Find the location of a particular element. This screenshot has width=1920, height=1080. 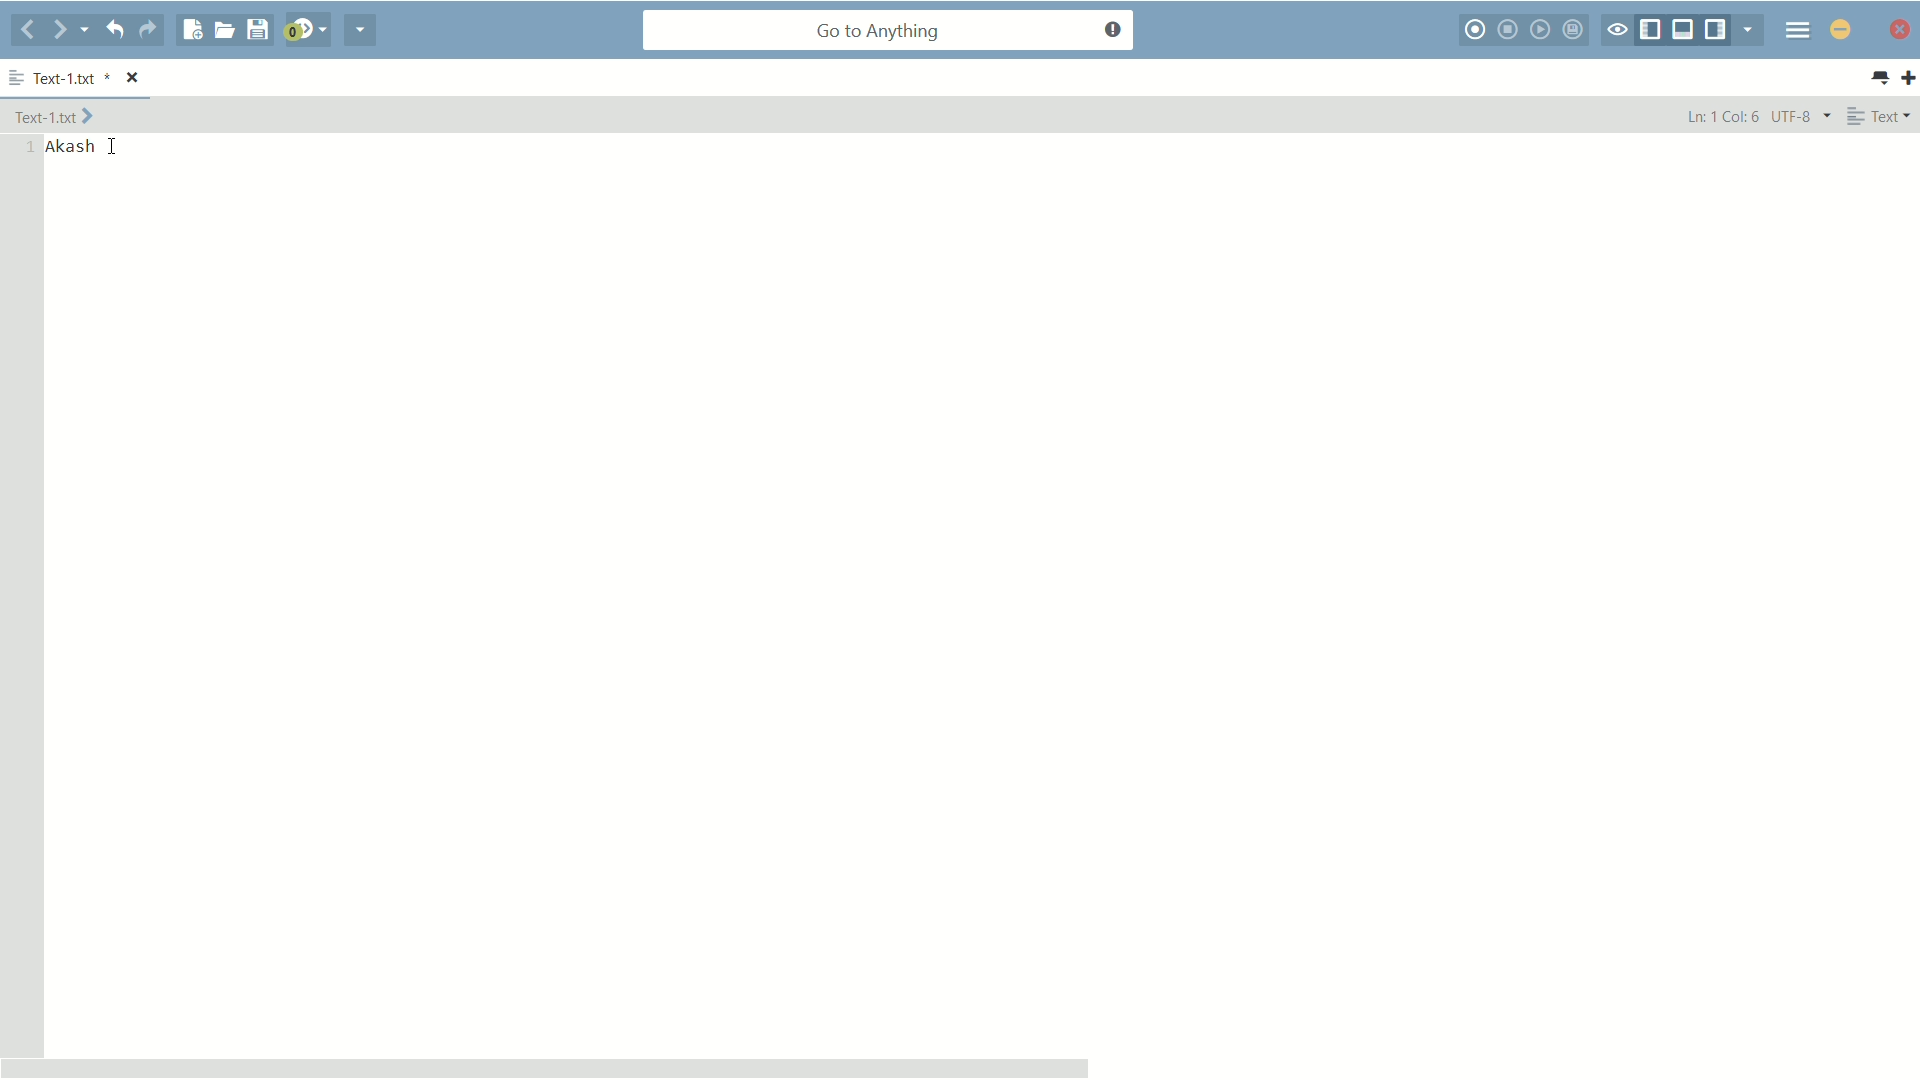

hide/show right panel is located at coordinates (1718, 30).